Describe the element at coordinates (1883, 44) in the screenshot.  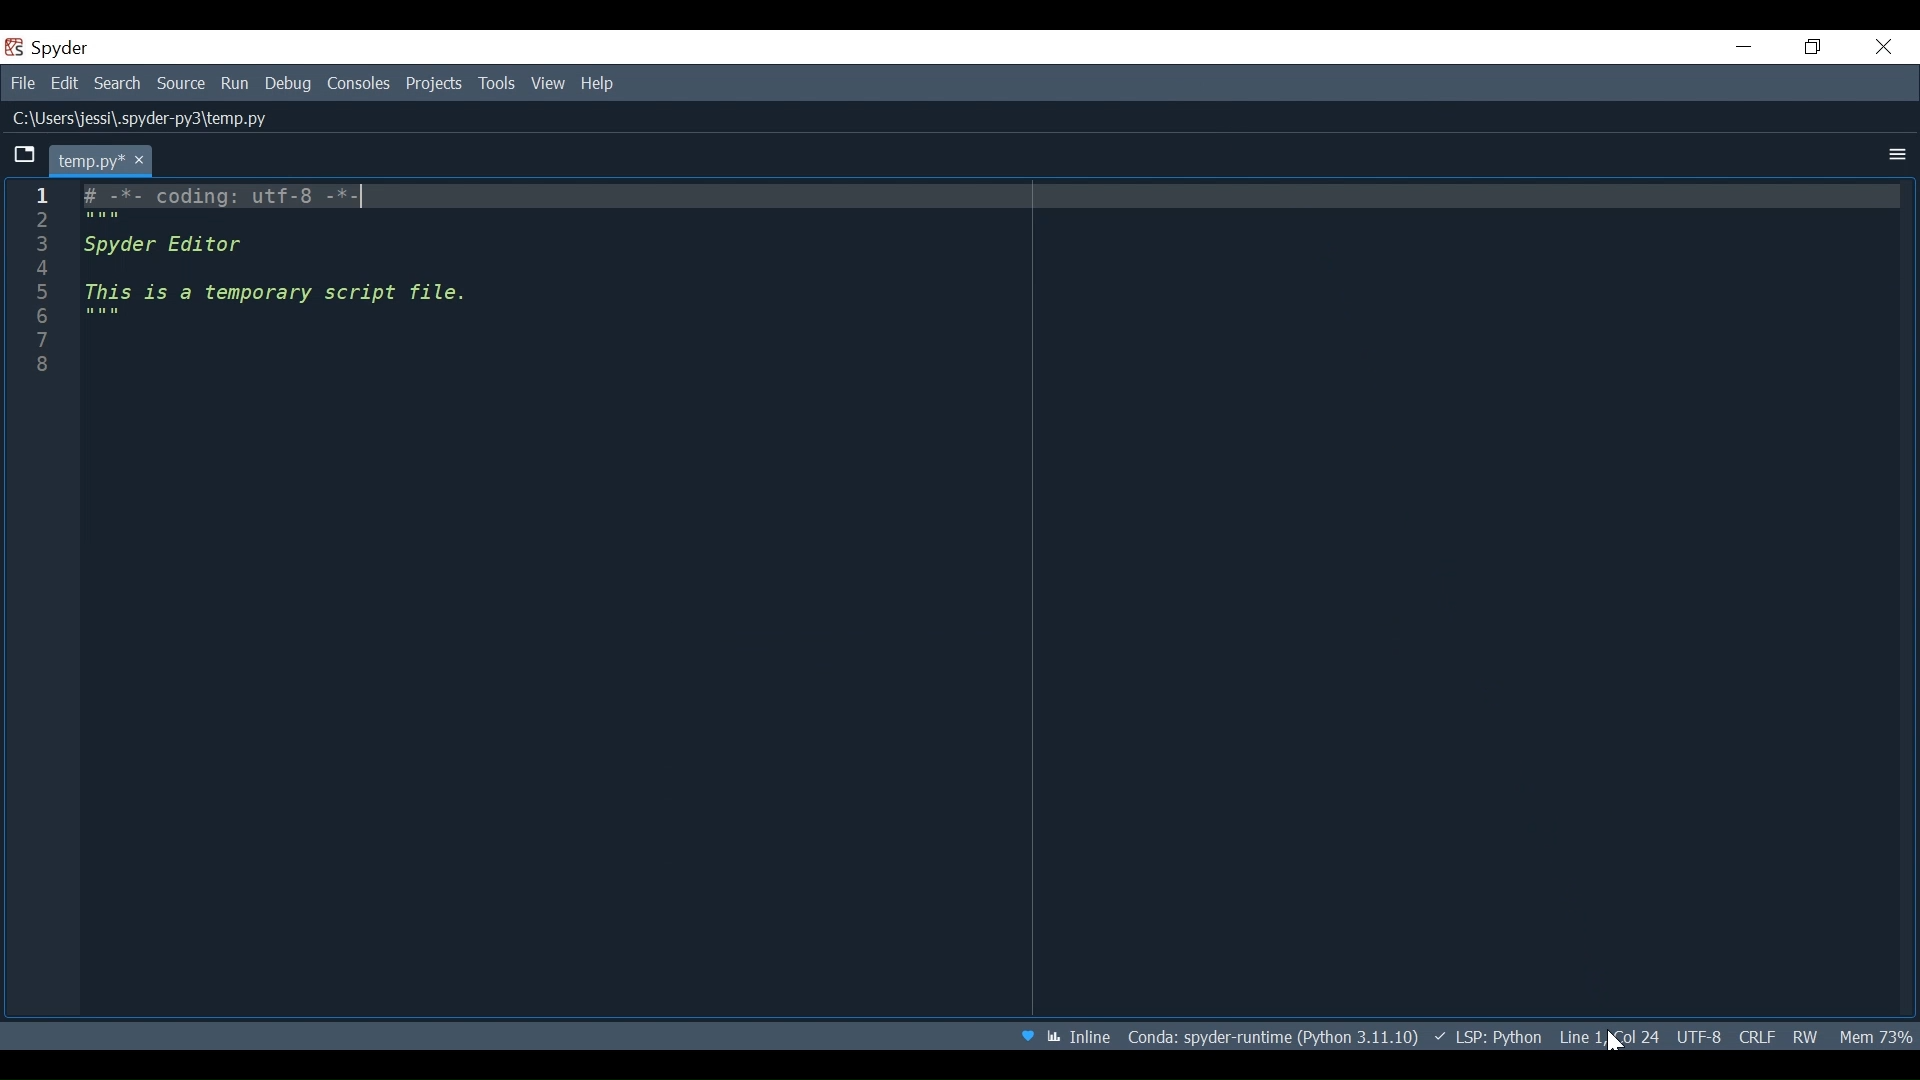
I see `Close` at that location.